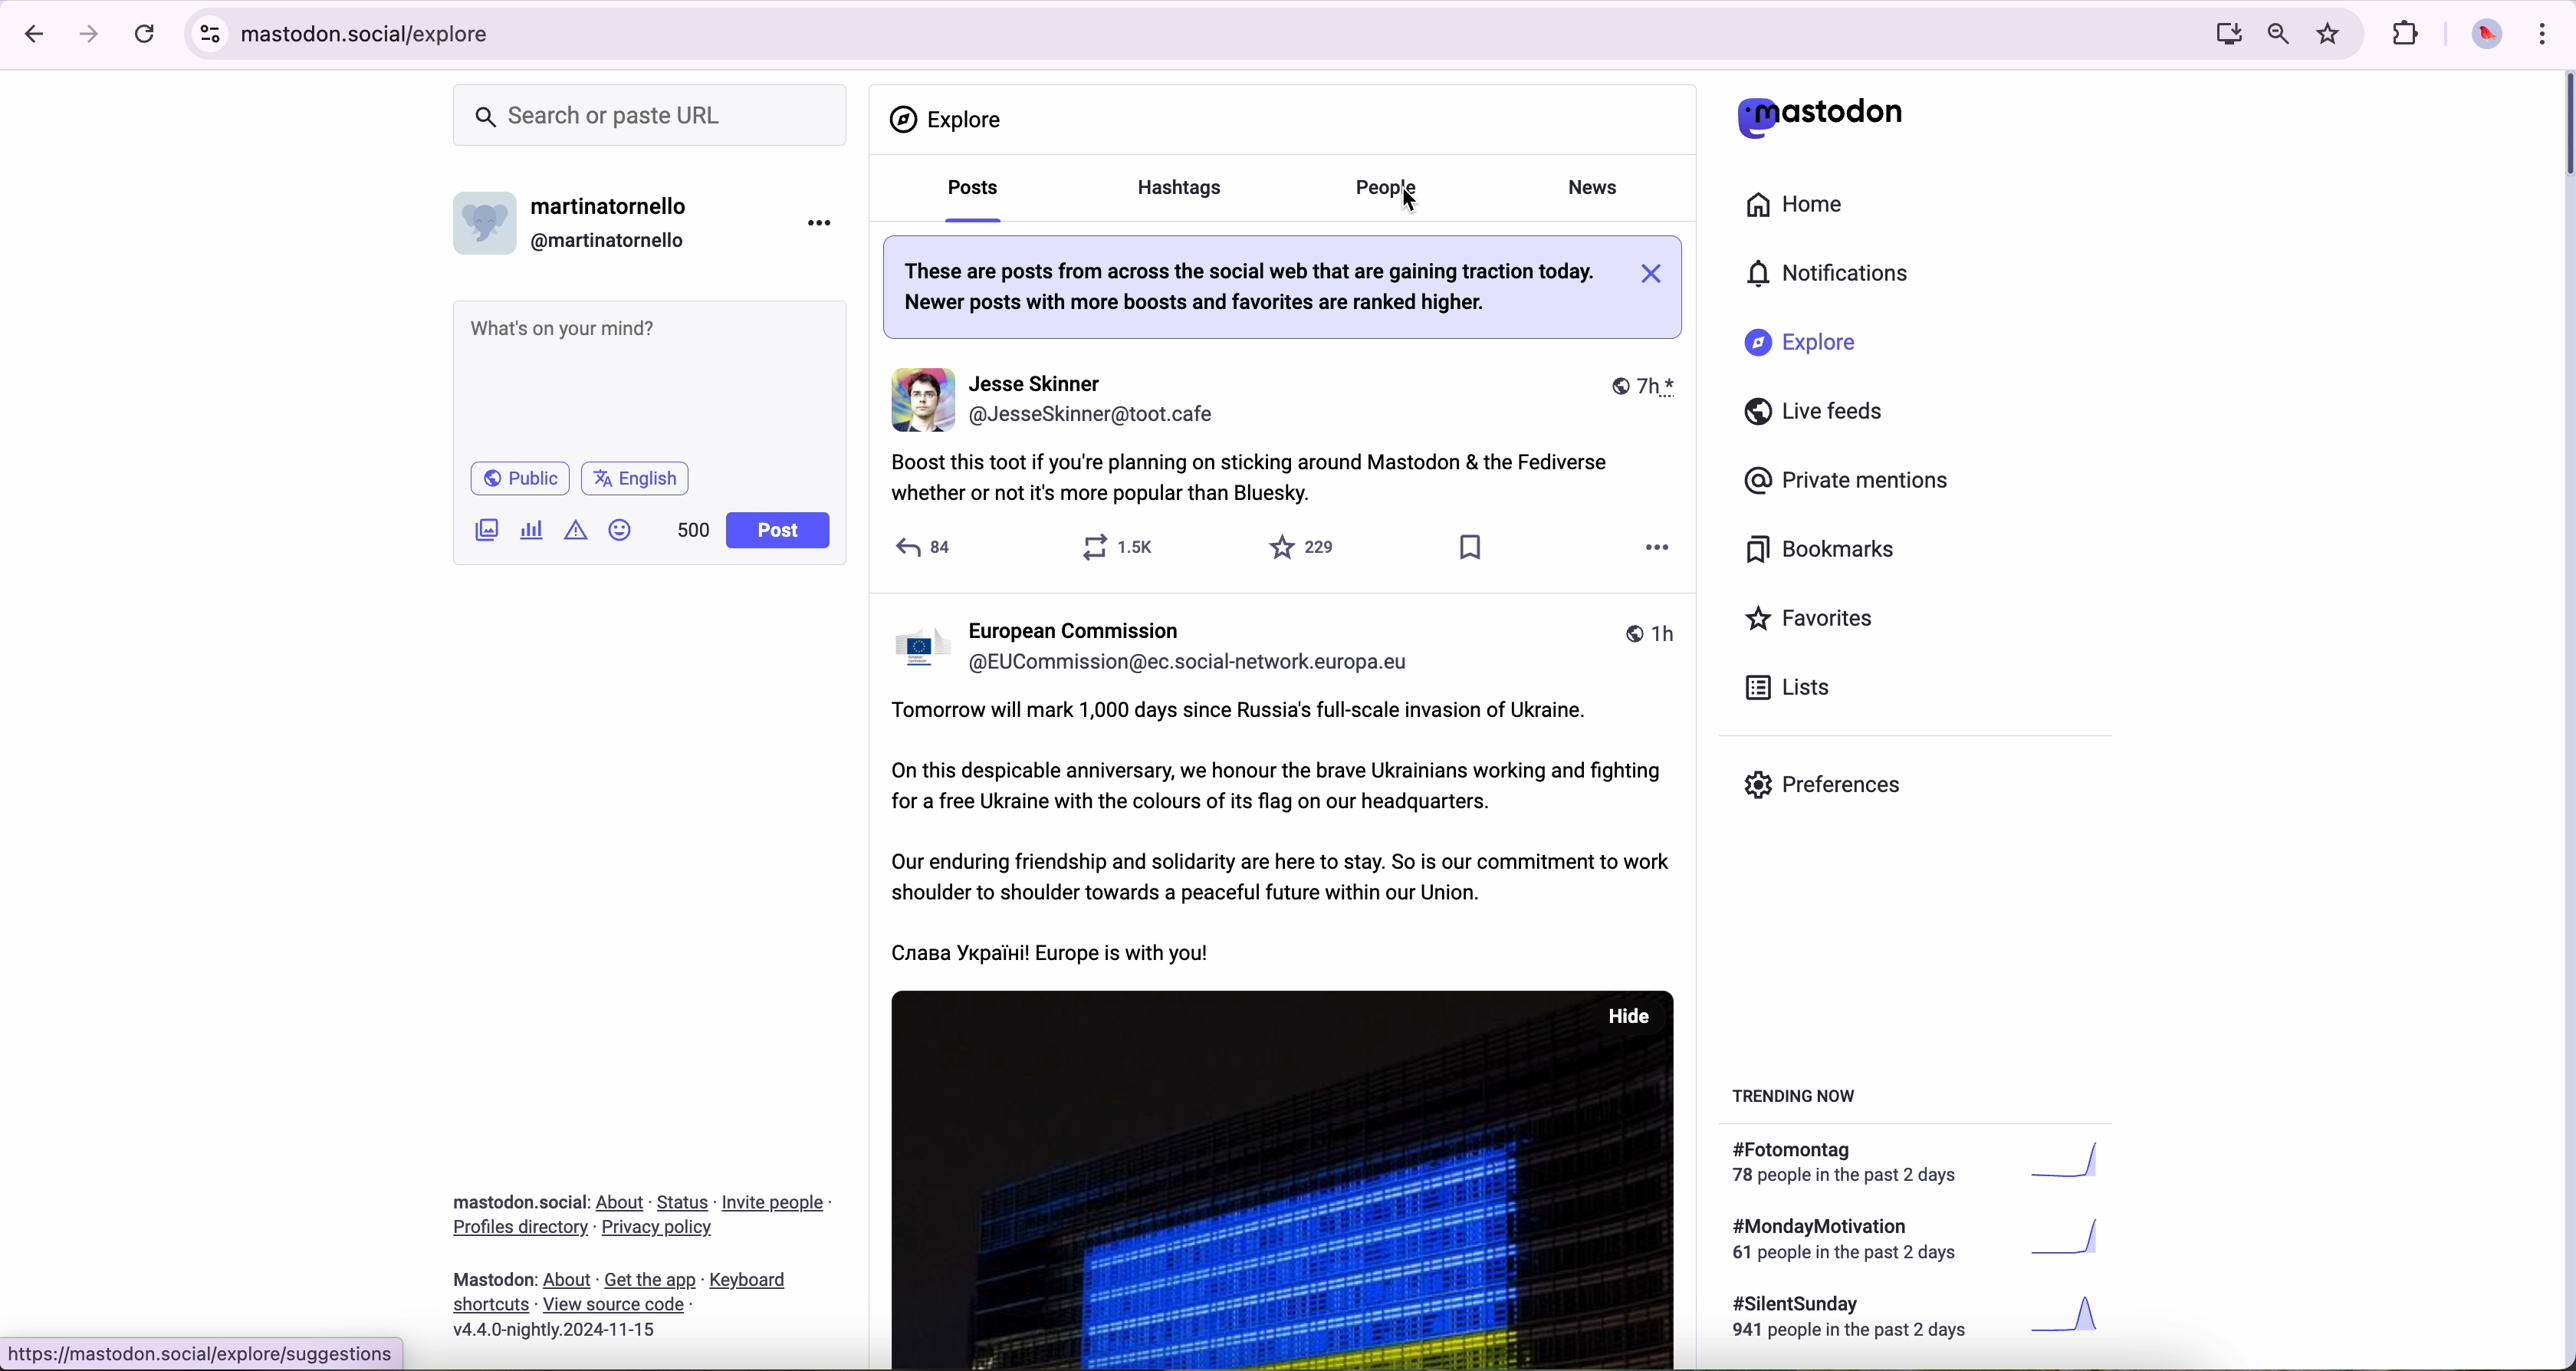  I want to click on username, so click(1061, 399).